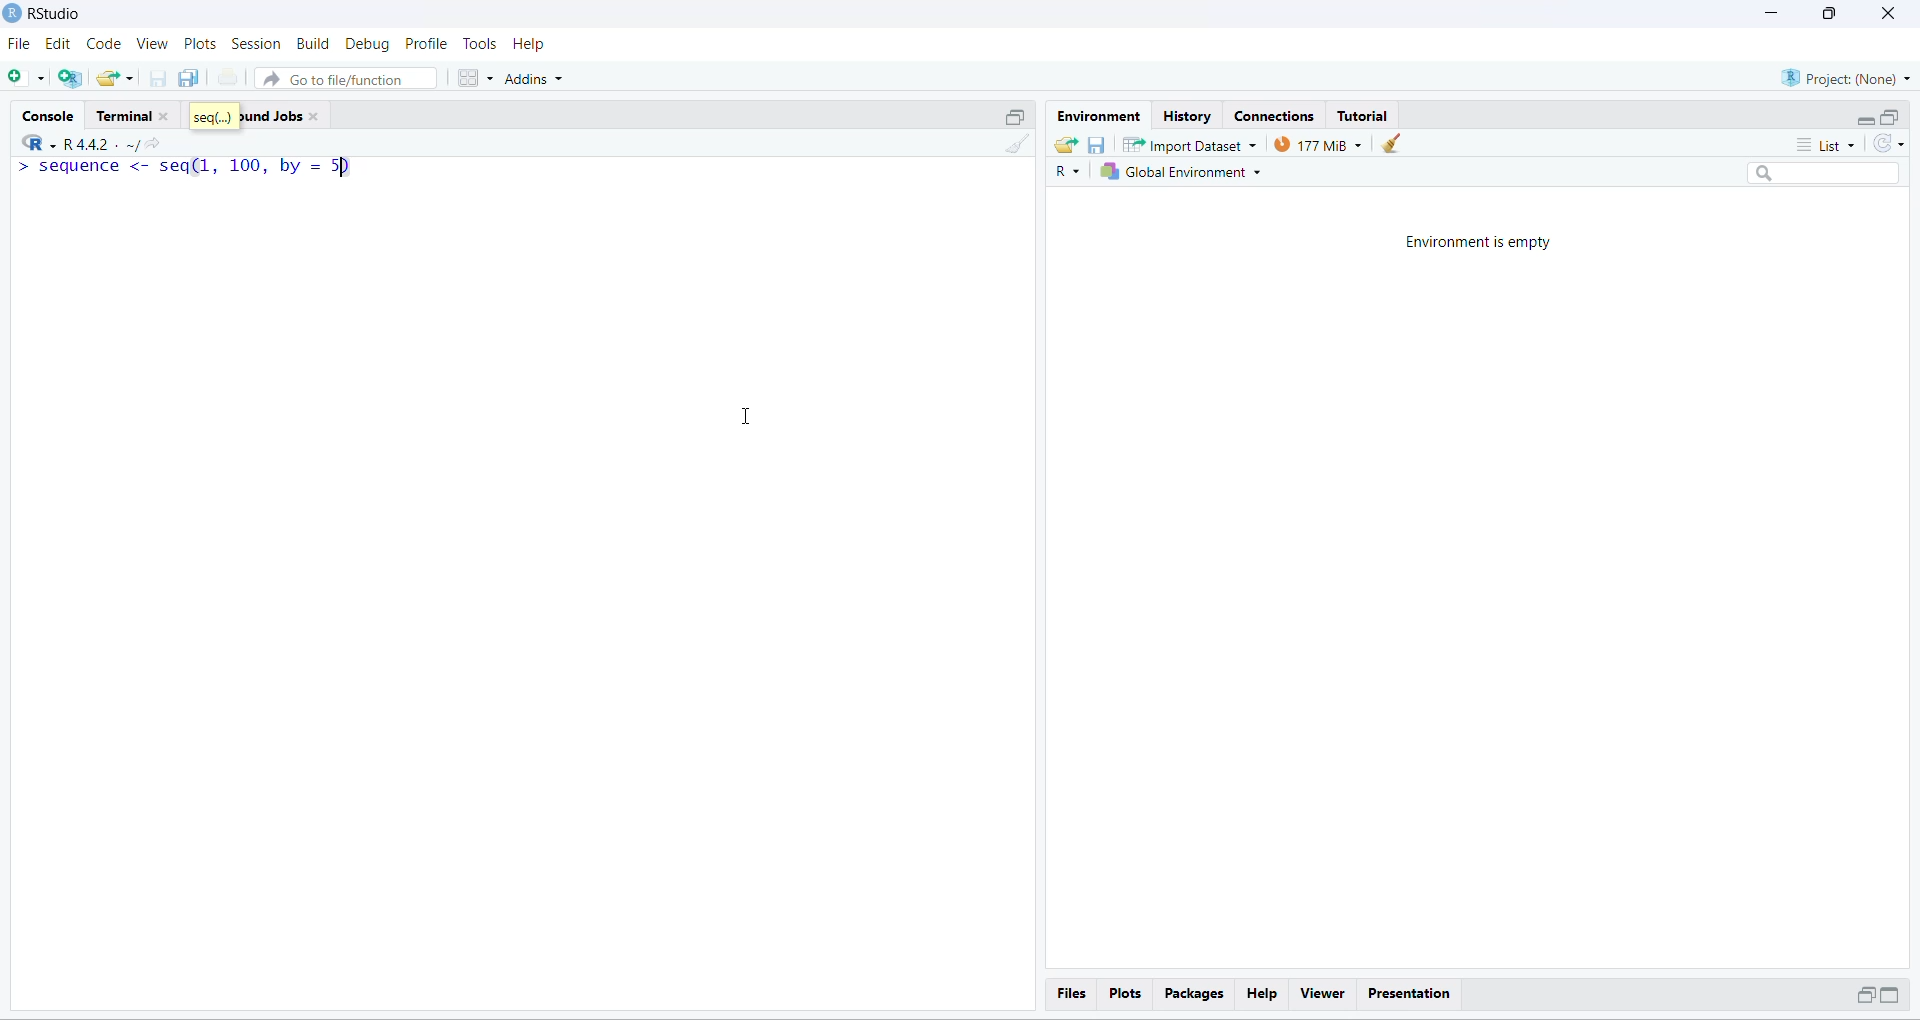  Describe the element at coordinates (1826, 145) in the screenshot. I see `list` at that location.